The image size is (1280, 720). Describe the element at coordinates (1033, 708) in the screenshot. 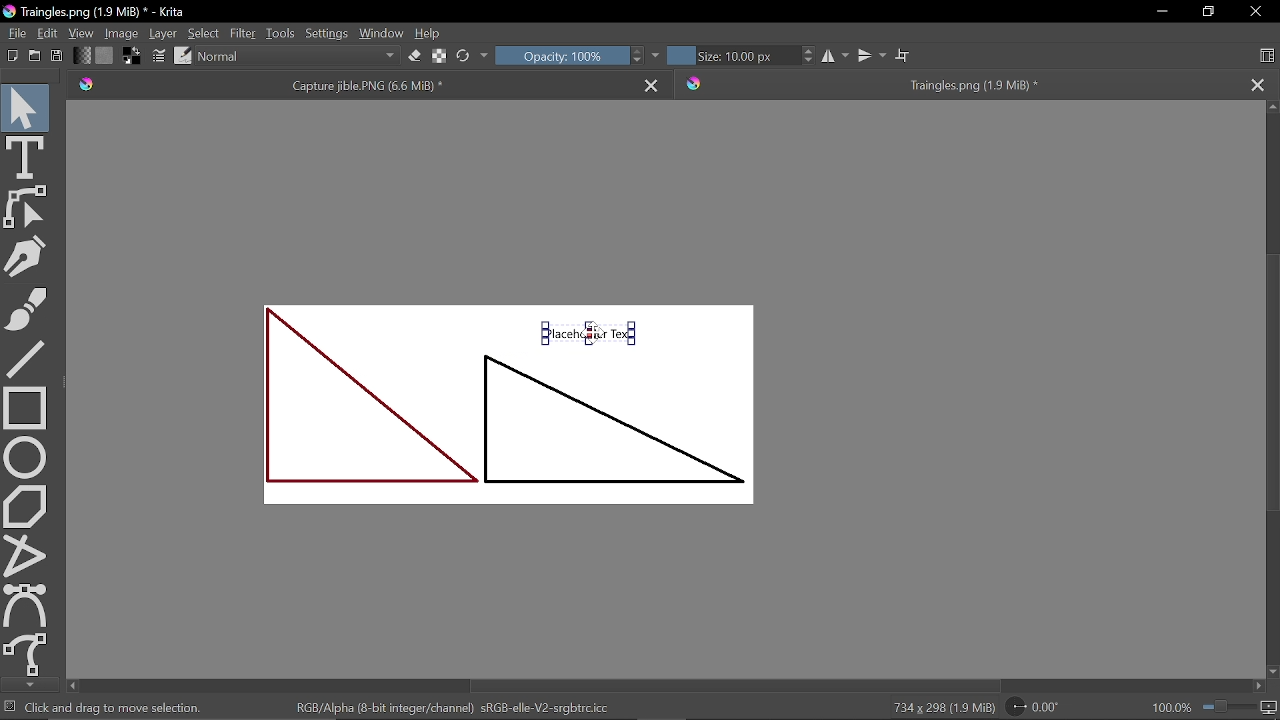

I see `Rotate` at that location.